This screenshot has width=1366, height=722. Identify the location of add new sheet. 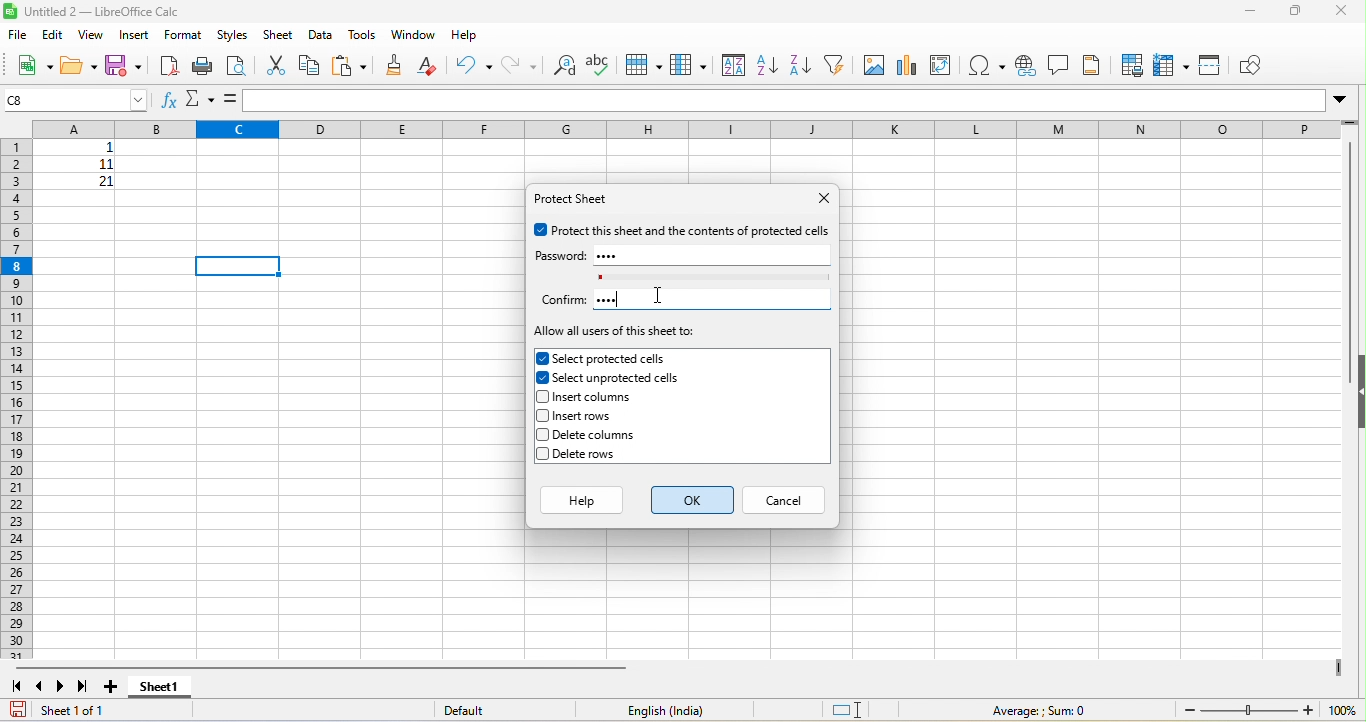
(112, 687).